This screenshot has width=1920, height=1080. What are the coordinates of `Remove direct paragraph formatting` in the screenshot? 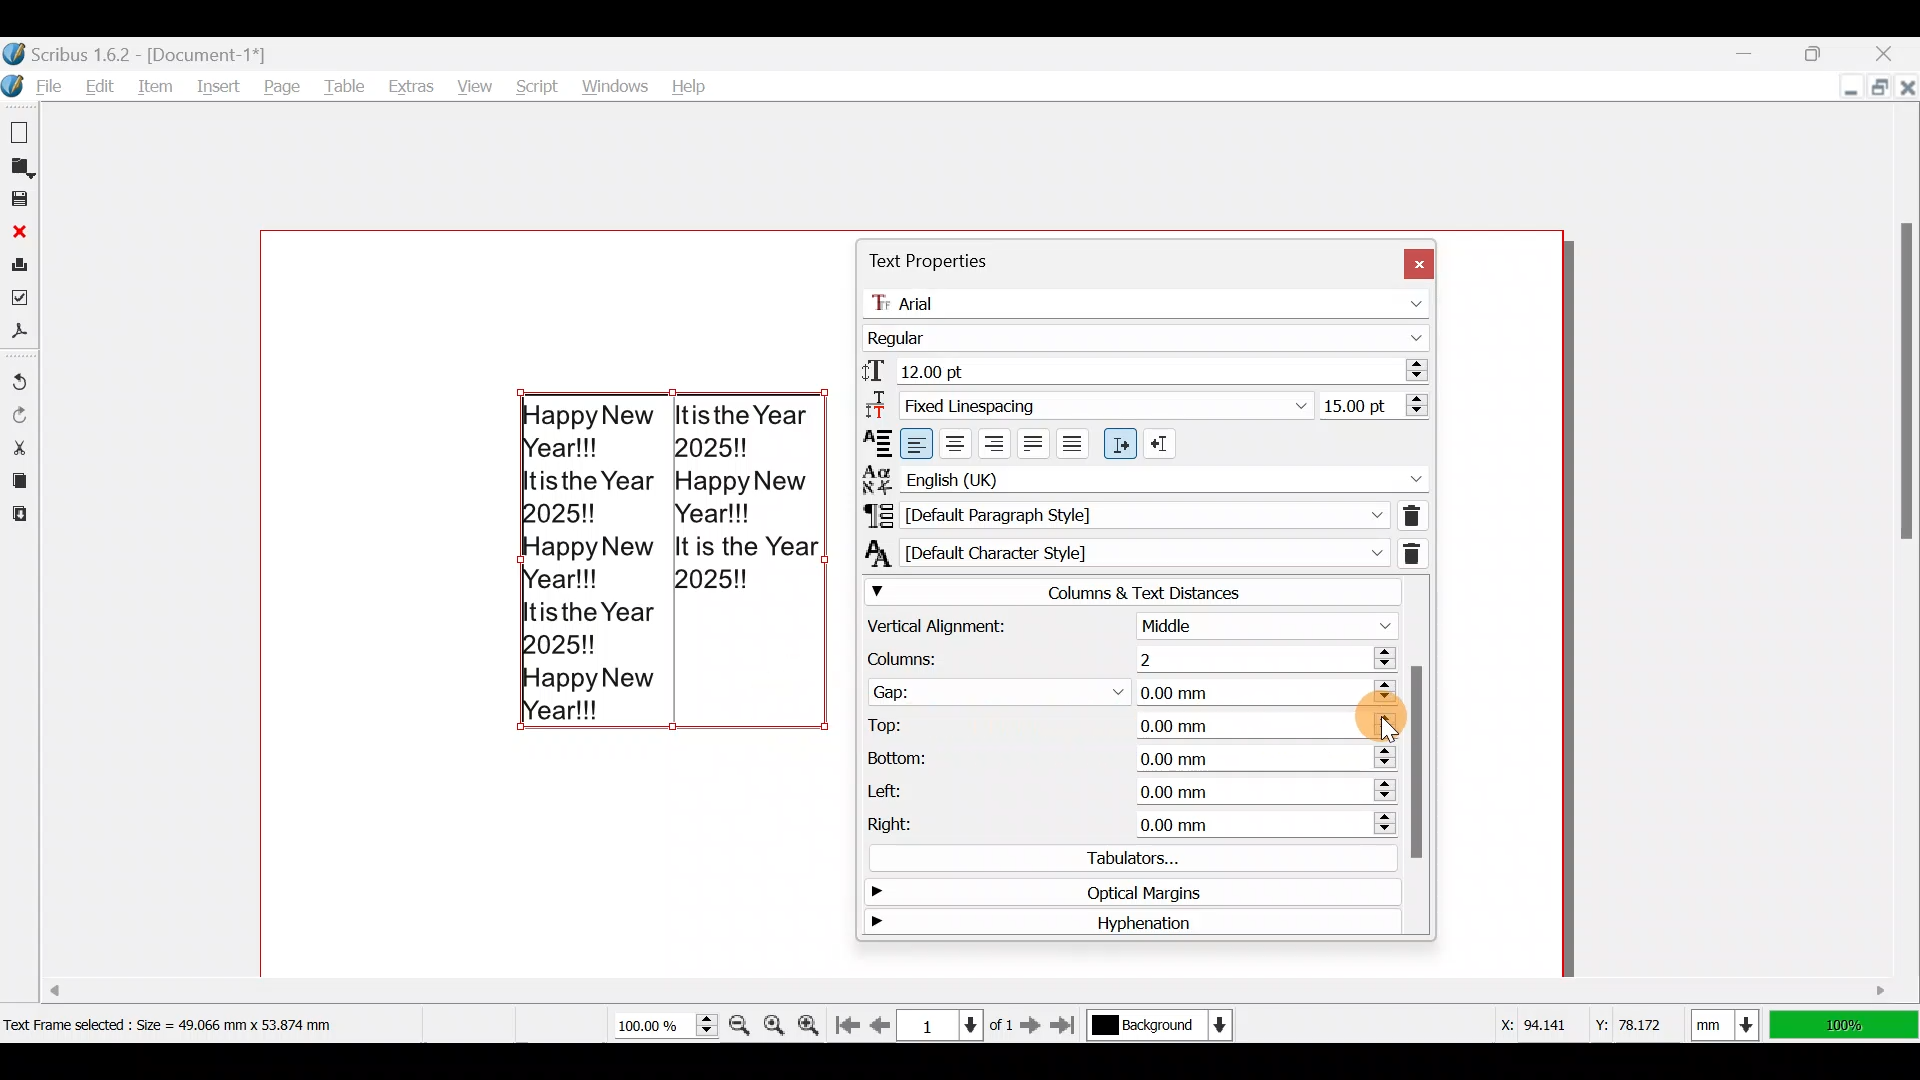 It's located at (1411, 513).